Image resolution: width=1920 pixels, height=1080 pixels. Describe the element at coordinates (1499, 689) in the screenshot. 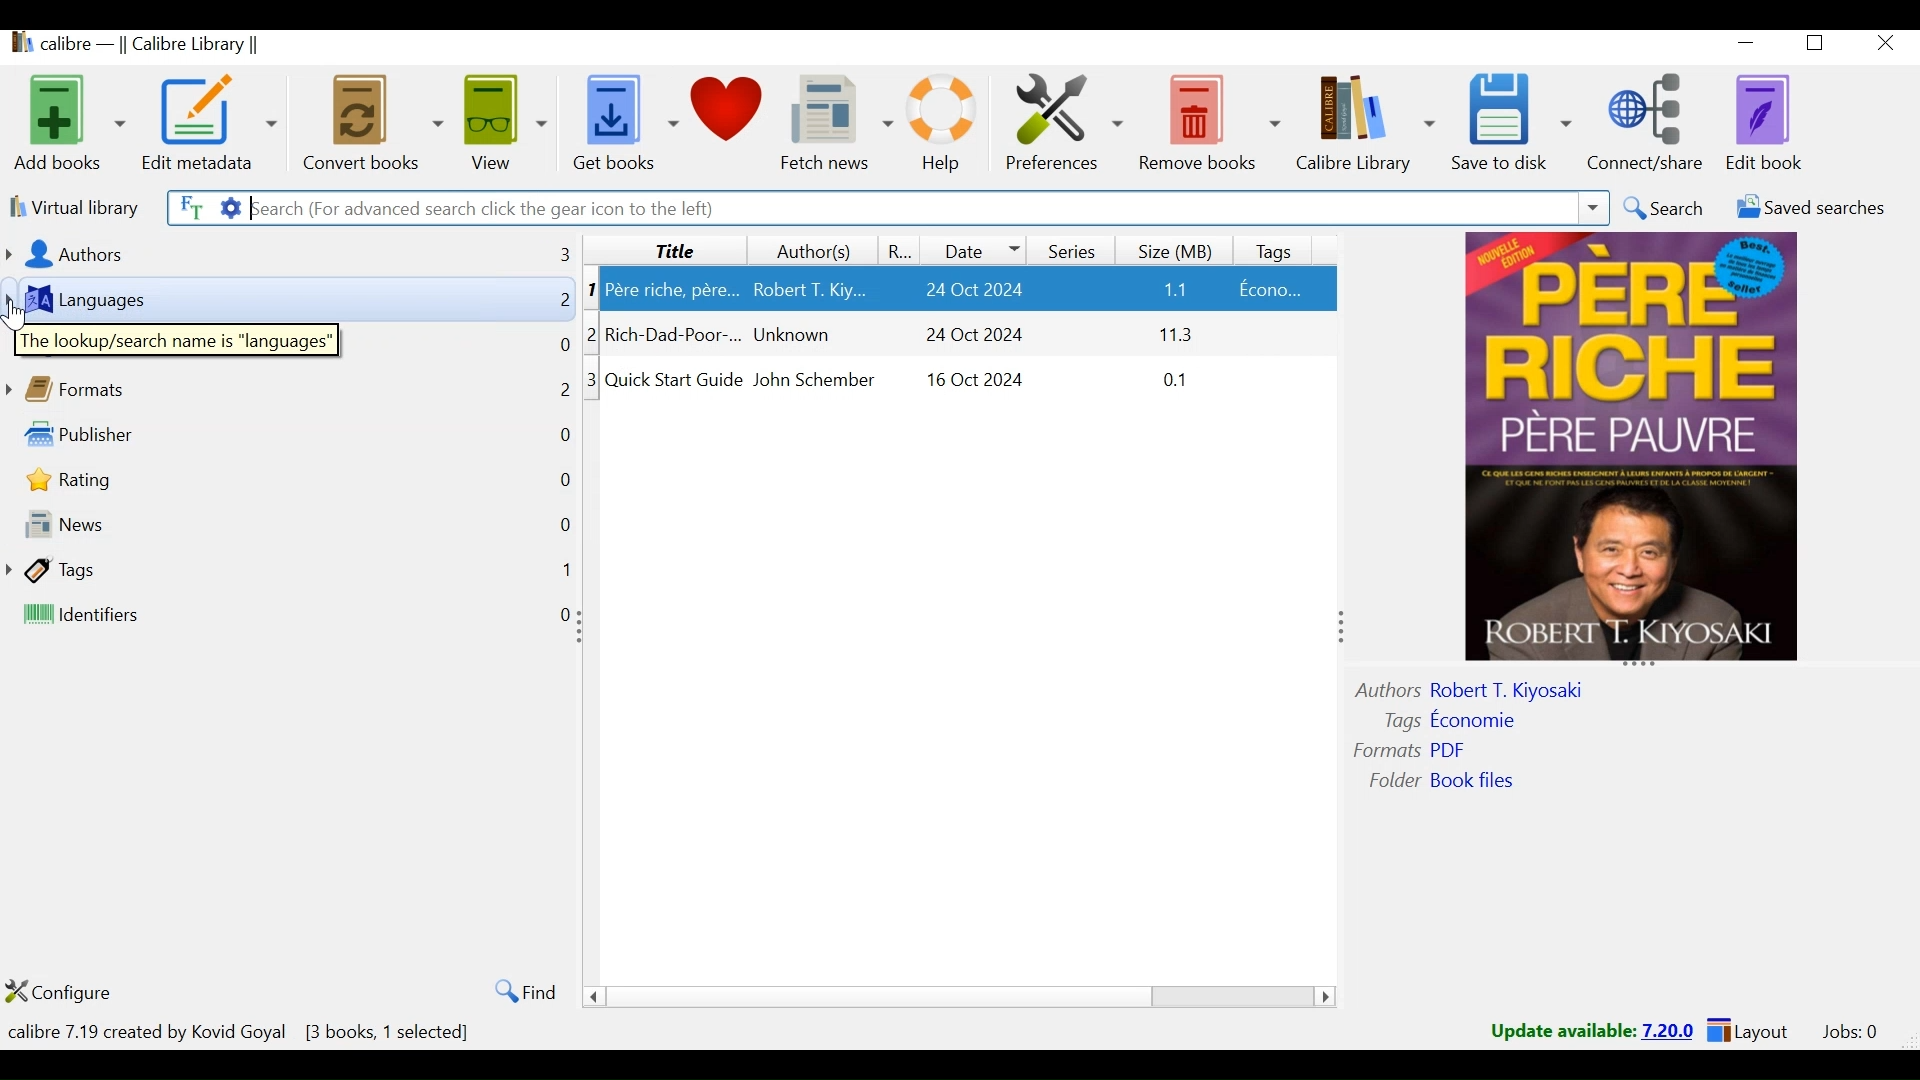

I see `Authors Robert T. Kiyosaki` at that location.